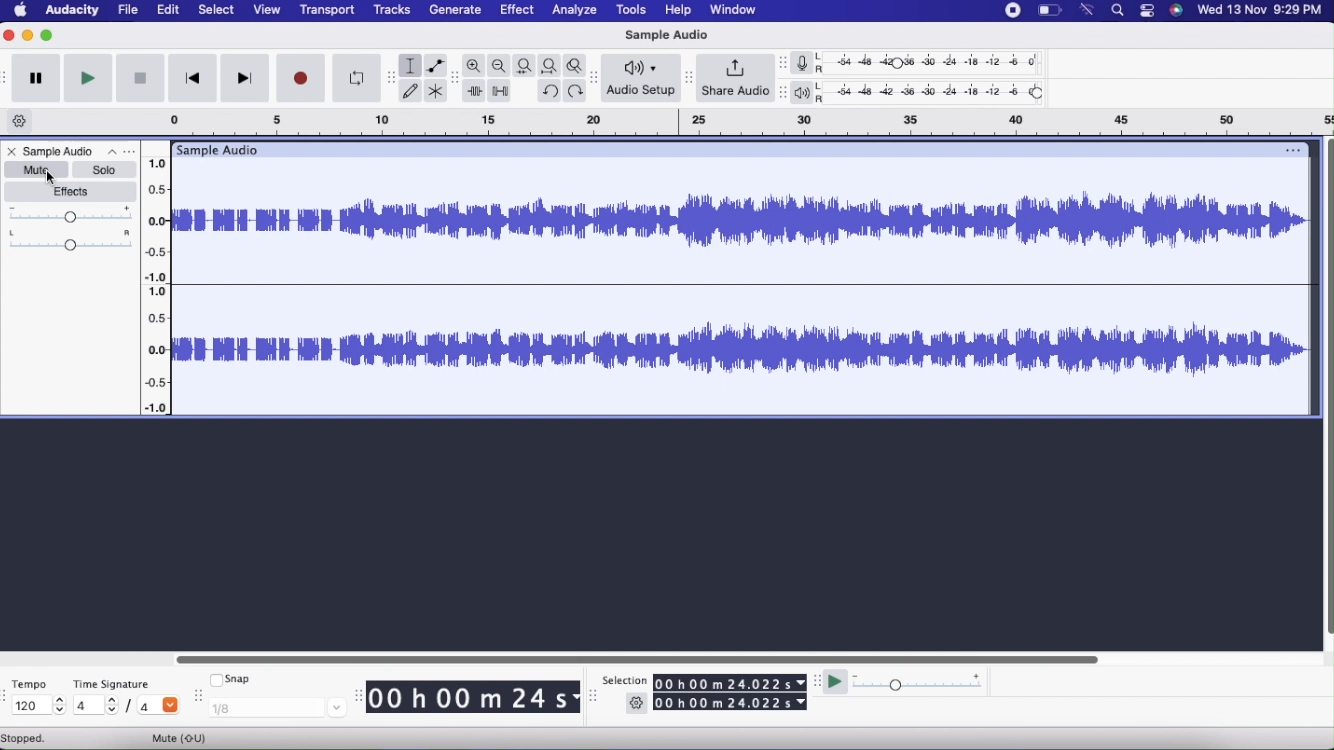 Image resolution: width=1334 pixels, height=750 pixels. What do you see at coordinates (72, 213) in the screenshot?
I see `Gain slider` at bounding box center [72, 213].